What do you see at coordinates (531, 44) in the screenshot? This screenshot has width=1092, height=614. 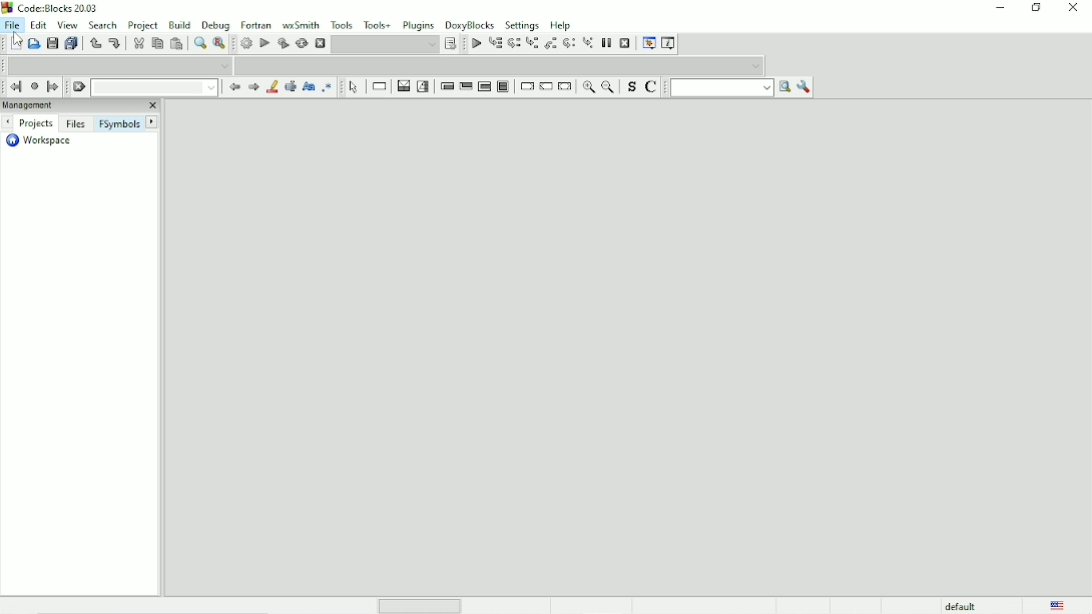 I see `Step into` at bounding box center [531, 44].